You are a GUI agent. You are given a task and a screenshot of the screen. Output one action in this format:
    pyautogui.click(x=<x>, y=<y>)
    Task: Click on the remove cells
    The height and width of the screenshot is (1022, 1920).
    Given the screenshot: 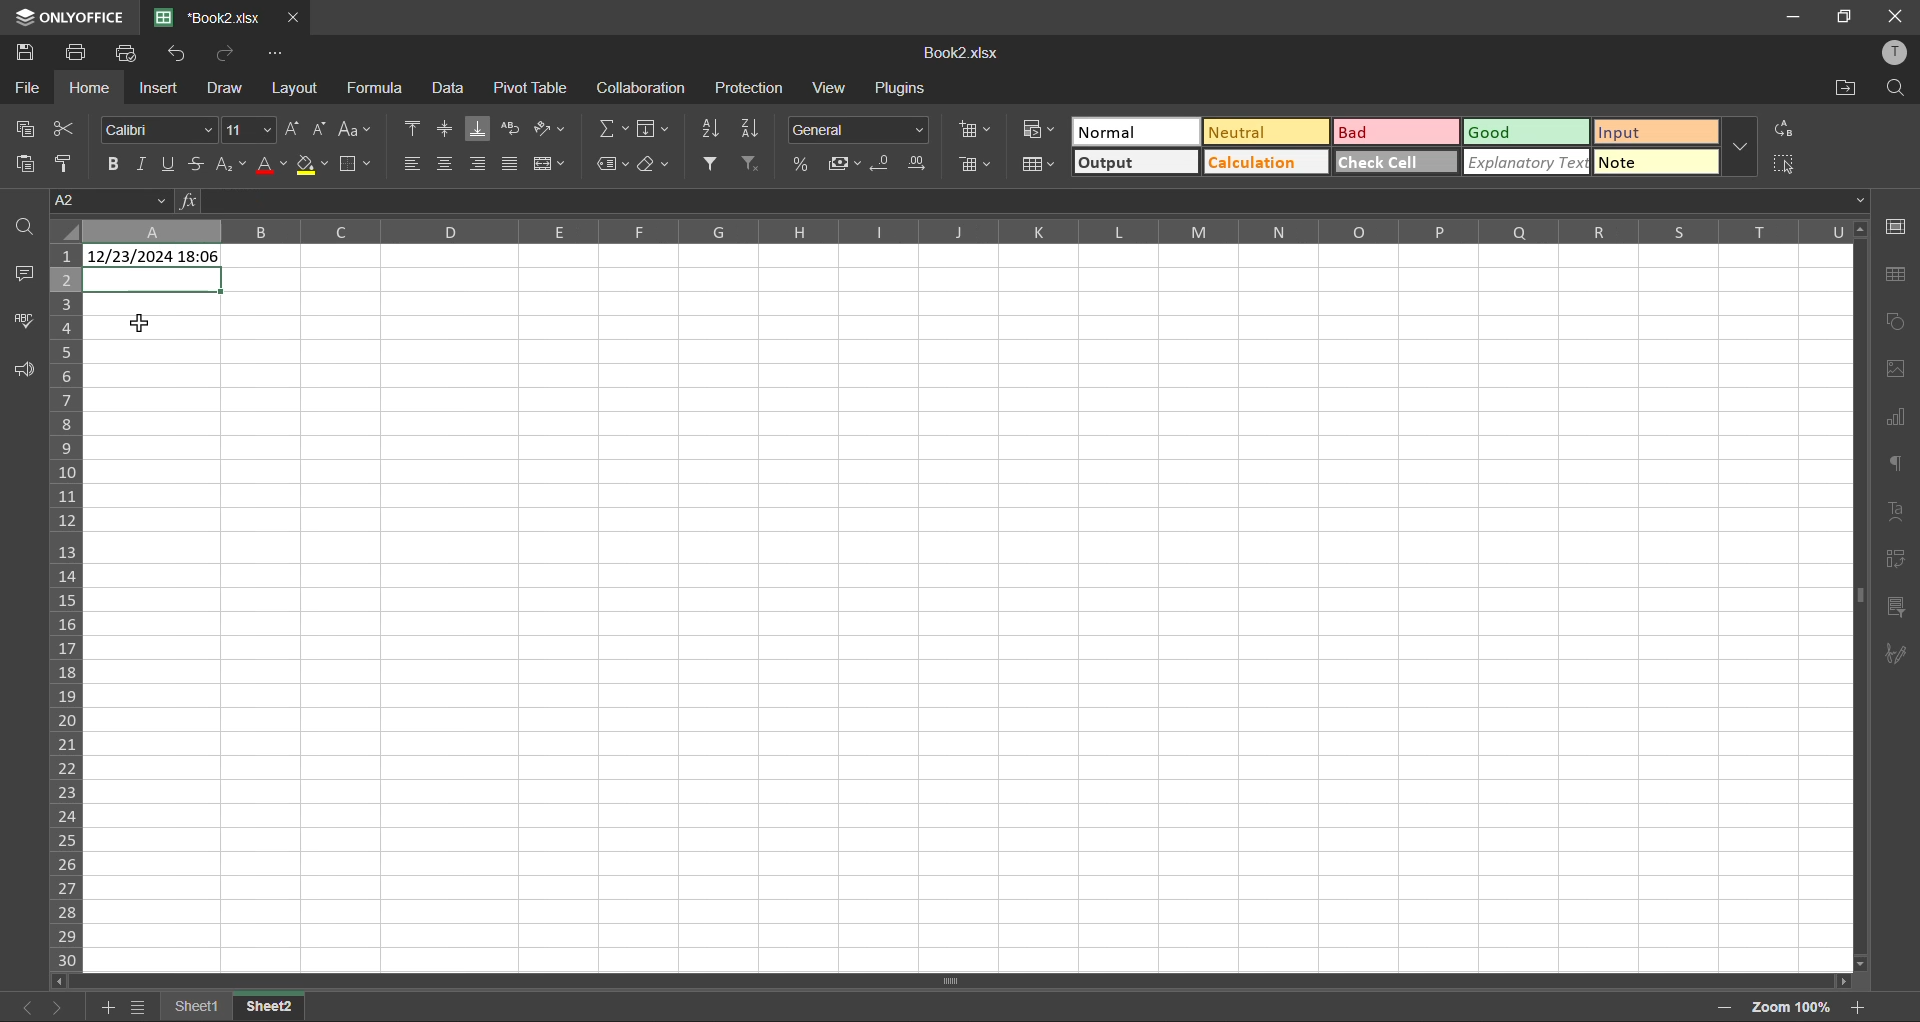 What is the action you would take?
    pyautogui.click(x=981, y=166)
    